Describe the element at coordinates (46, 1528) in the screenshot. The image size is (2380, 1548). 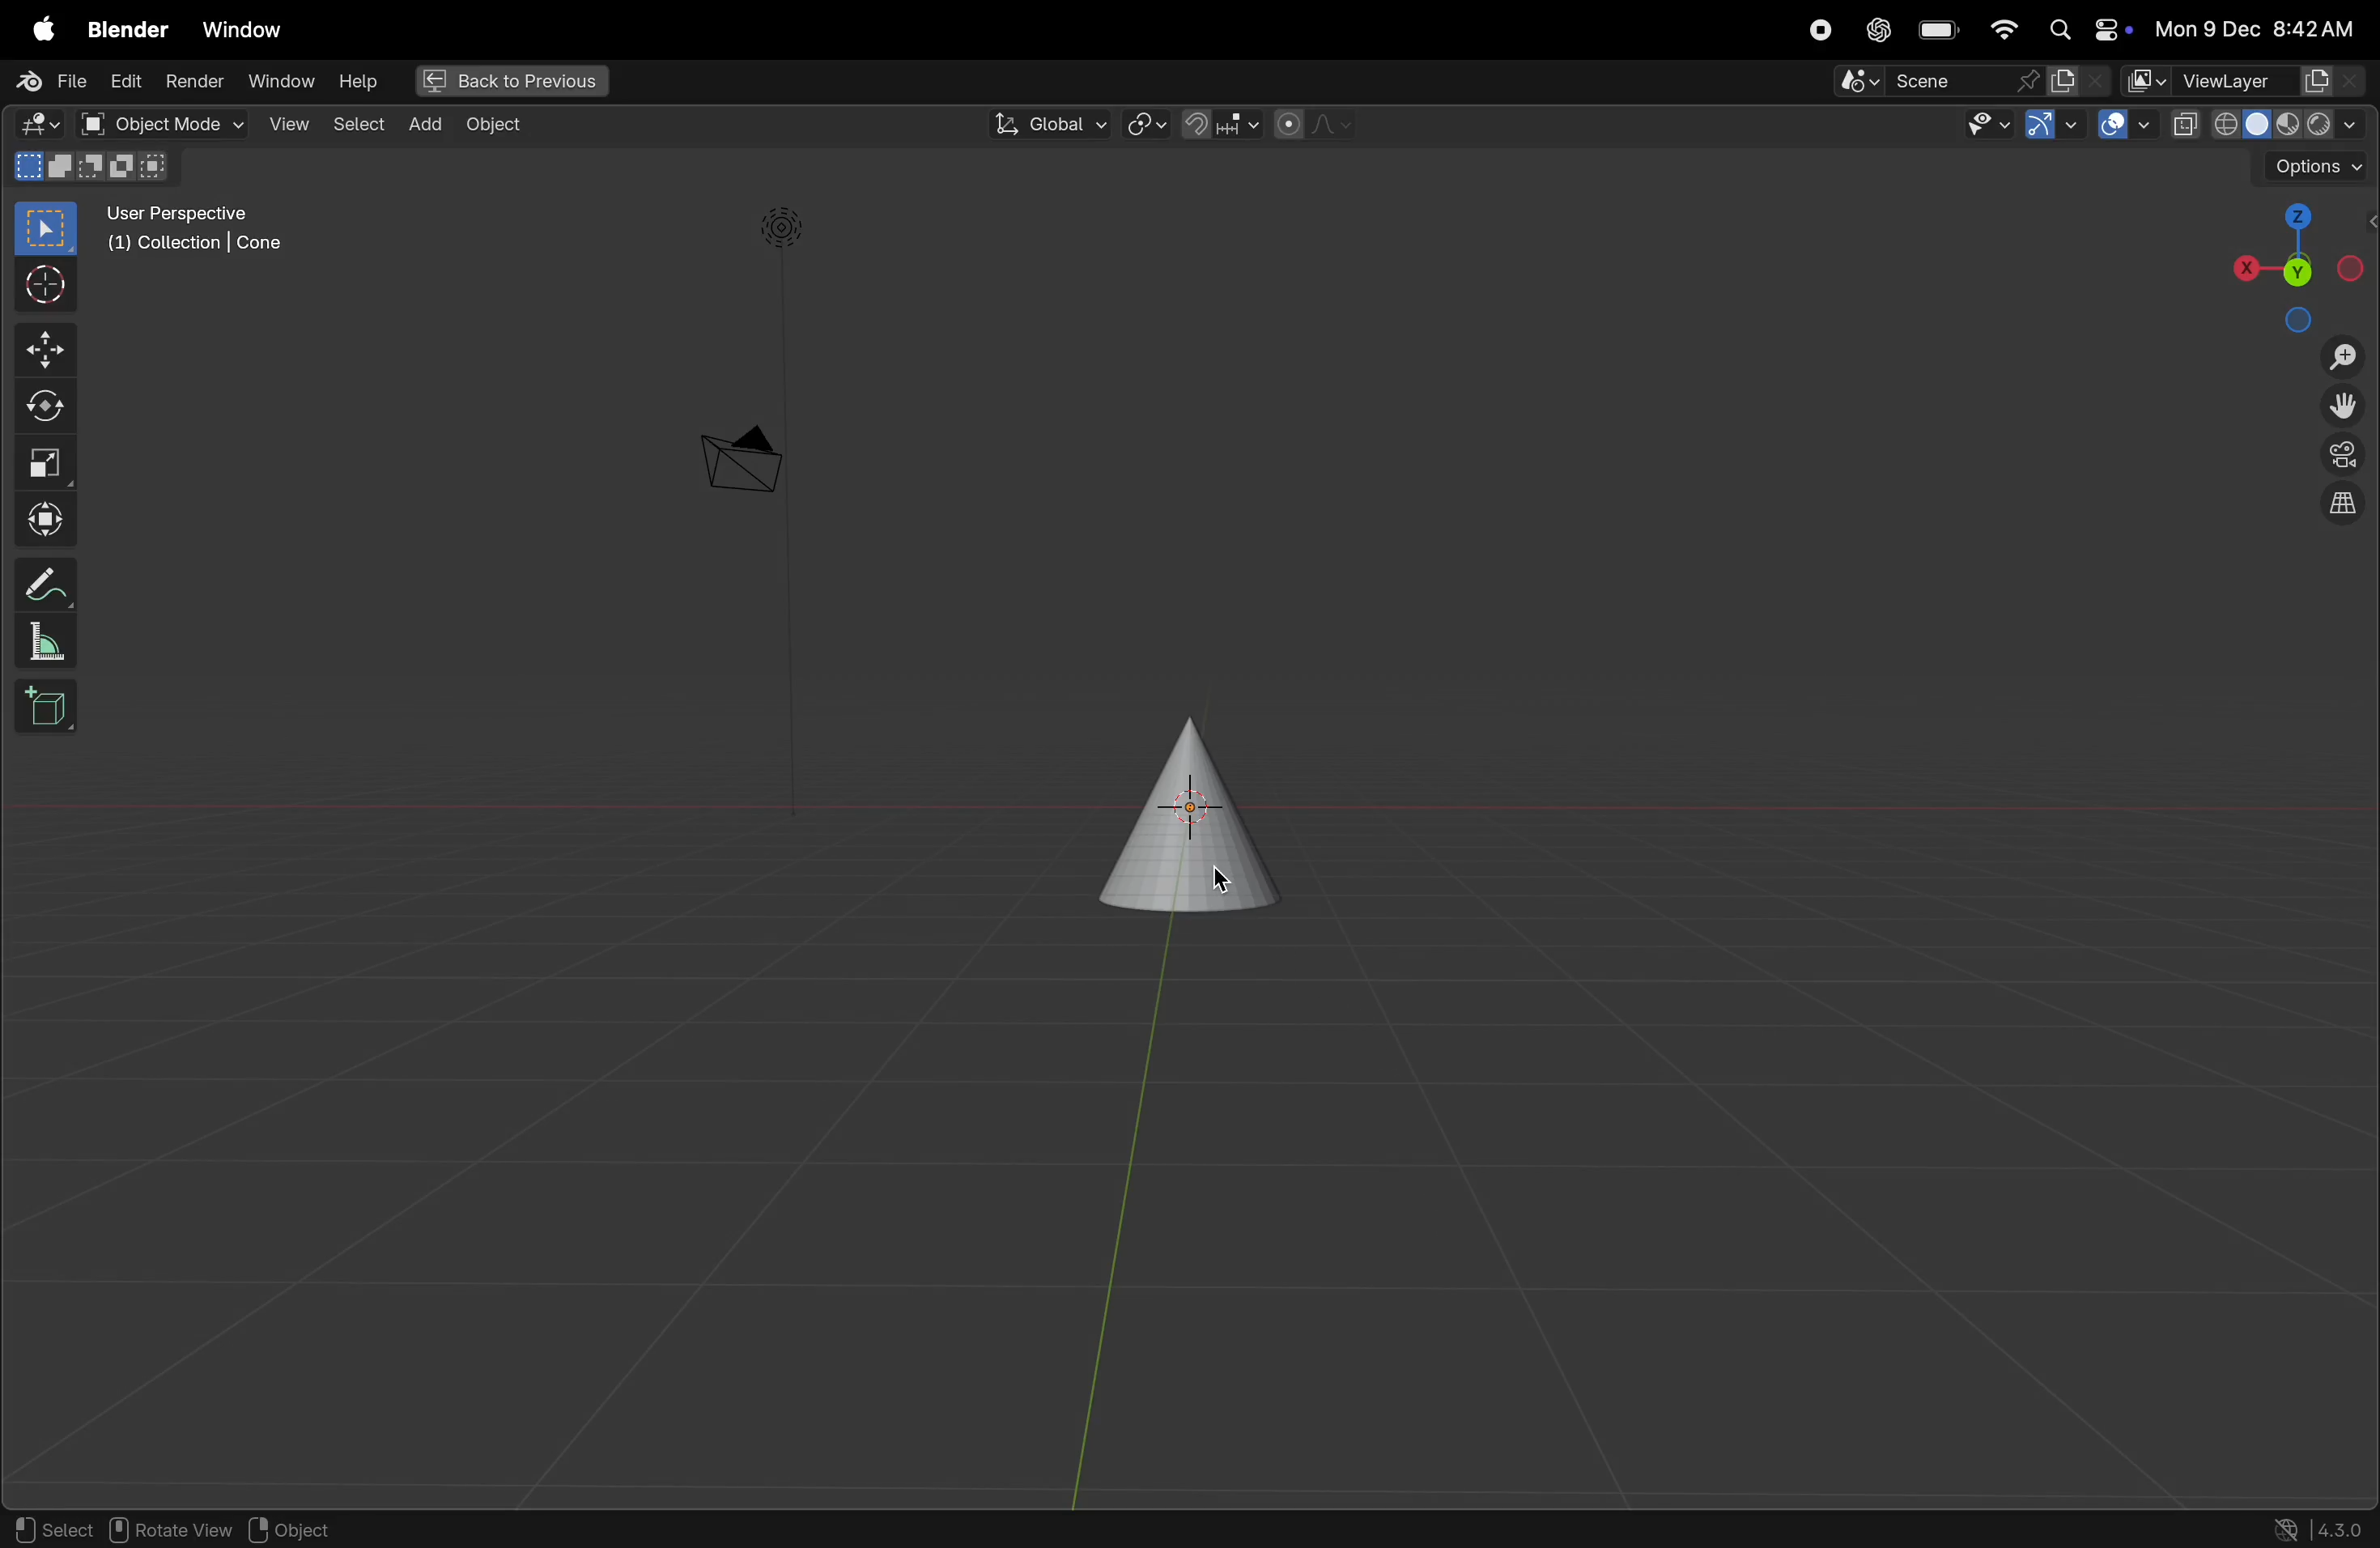
I see `select` at that location.